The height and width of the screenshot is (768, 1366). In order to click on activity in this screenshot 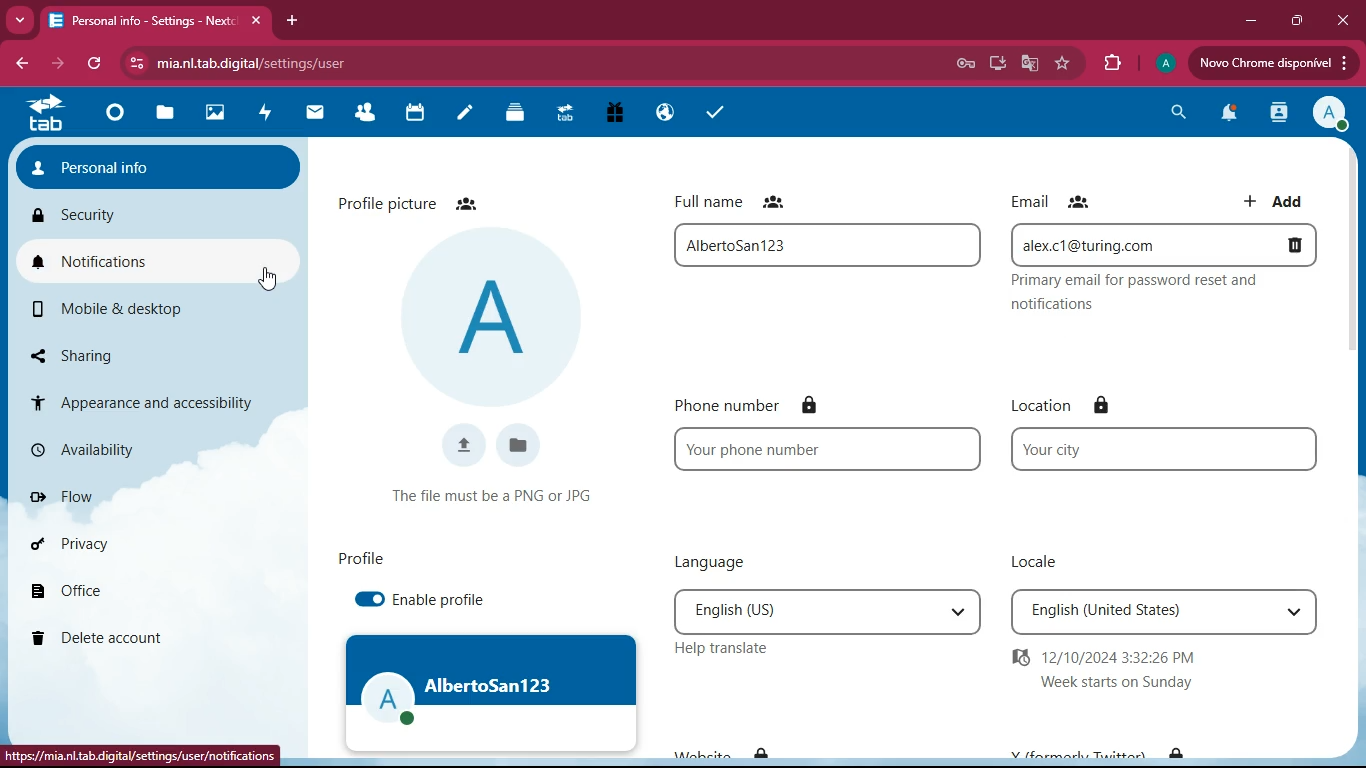, I will do `click(263, 115)`.